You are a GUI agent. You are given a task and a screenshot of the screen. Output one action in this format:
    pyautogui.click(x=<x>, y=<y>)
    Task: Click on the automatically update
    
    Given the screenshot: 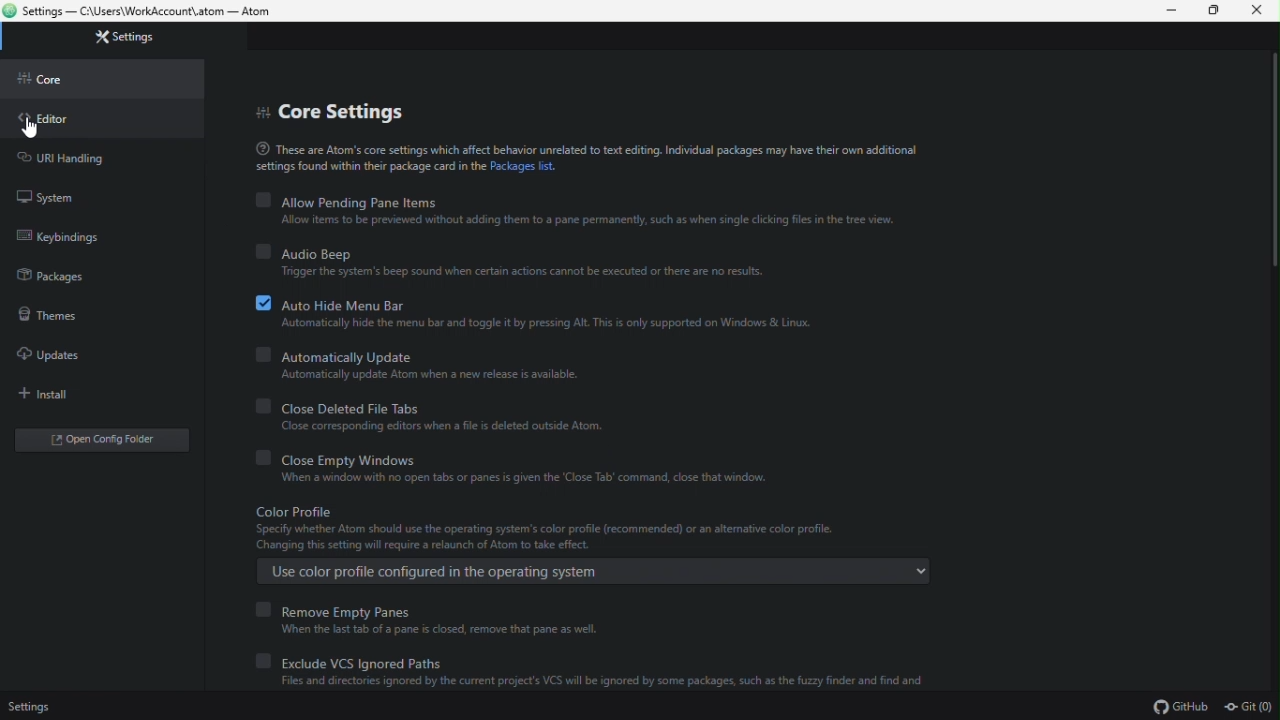 What is the action you would take?
    pyautogui.click(x=428, y=355)
    